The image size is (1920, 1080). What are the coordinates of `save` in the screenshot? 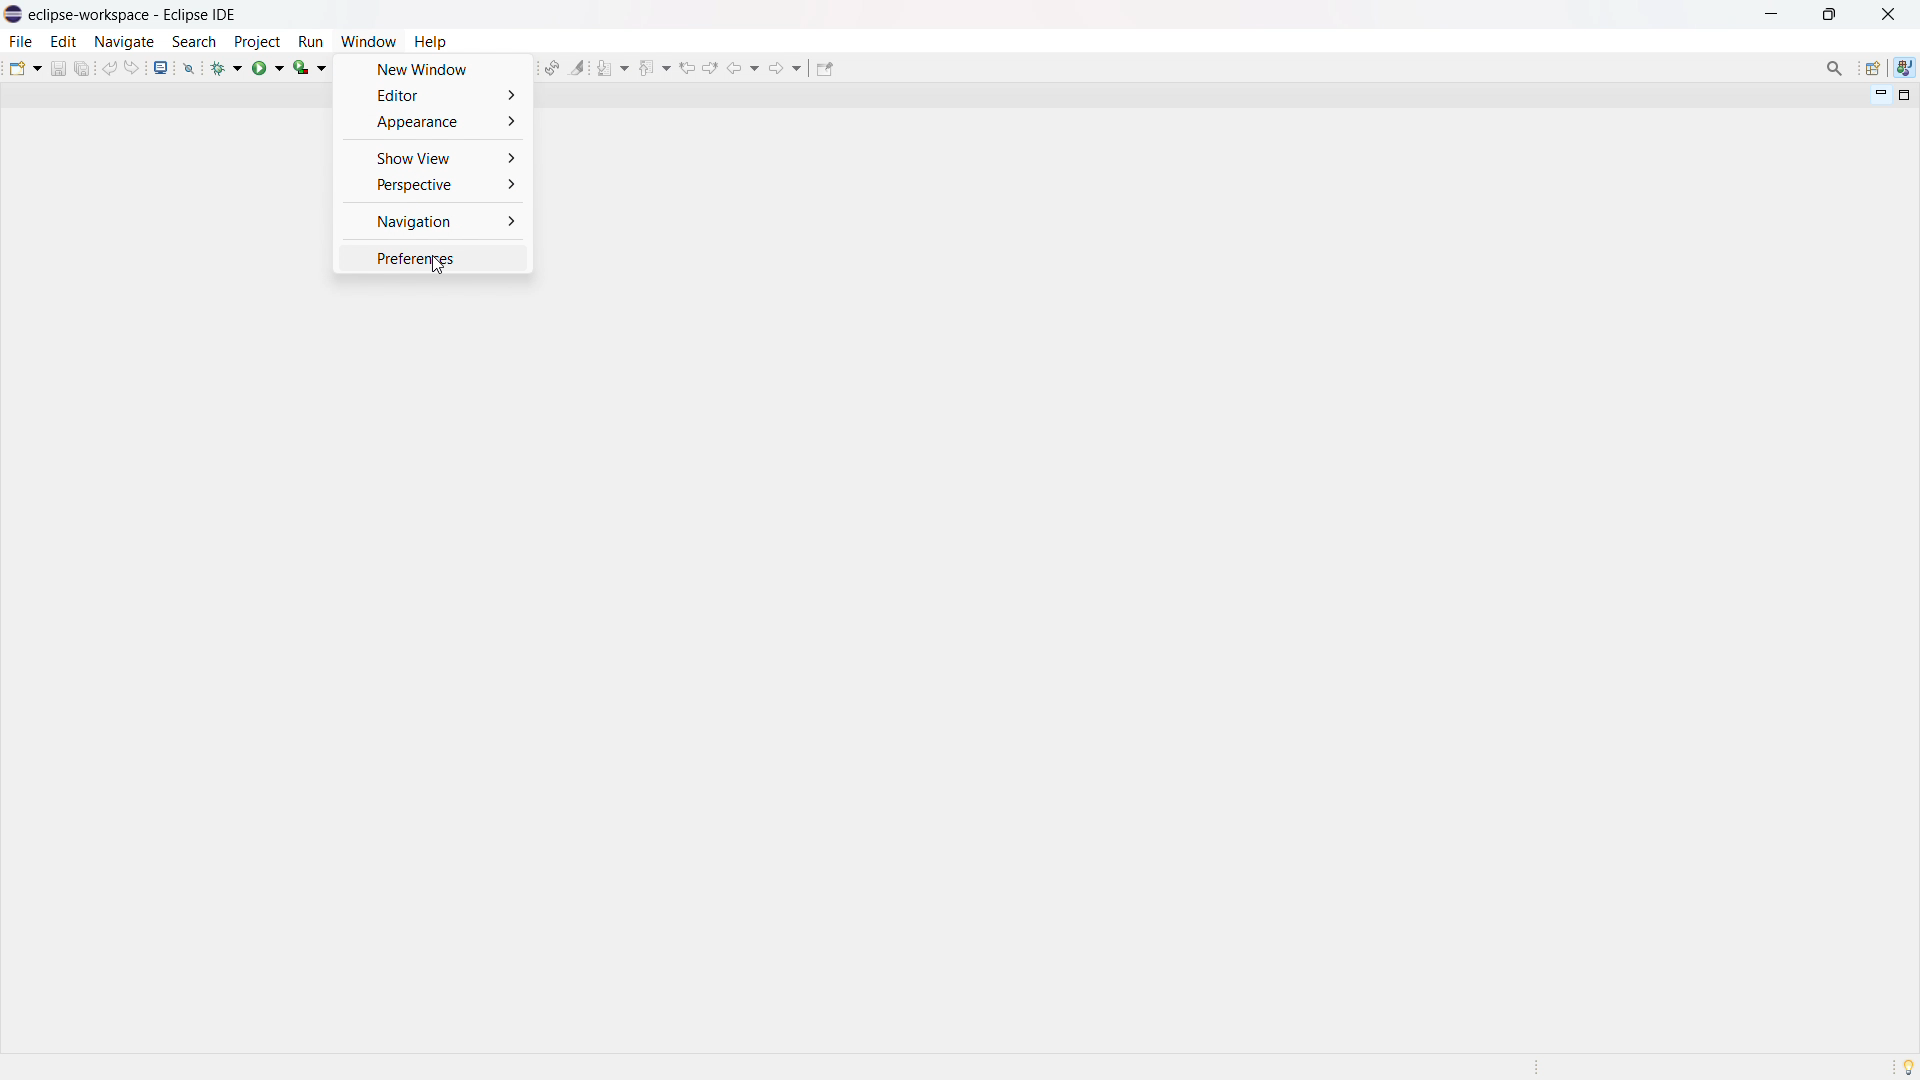 It's located at (58, 68).